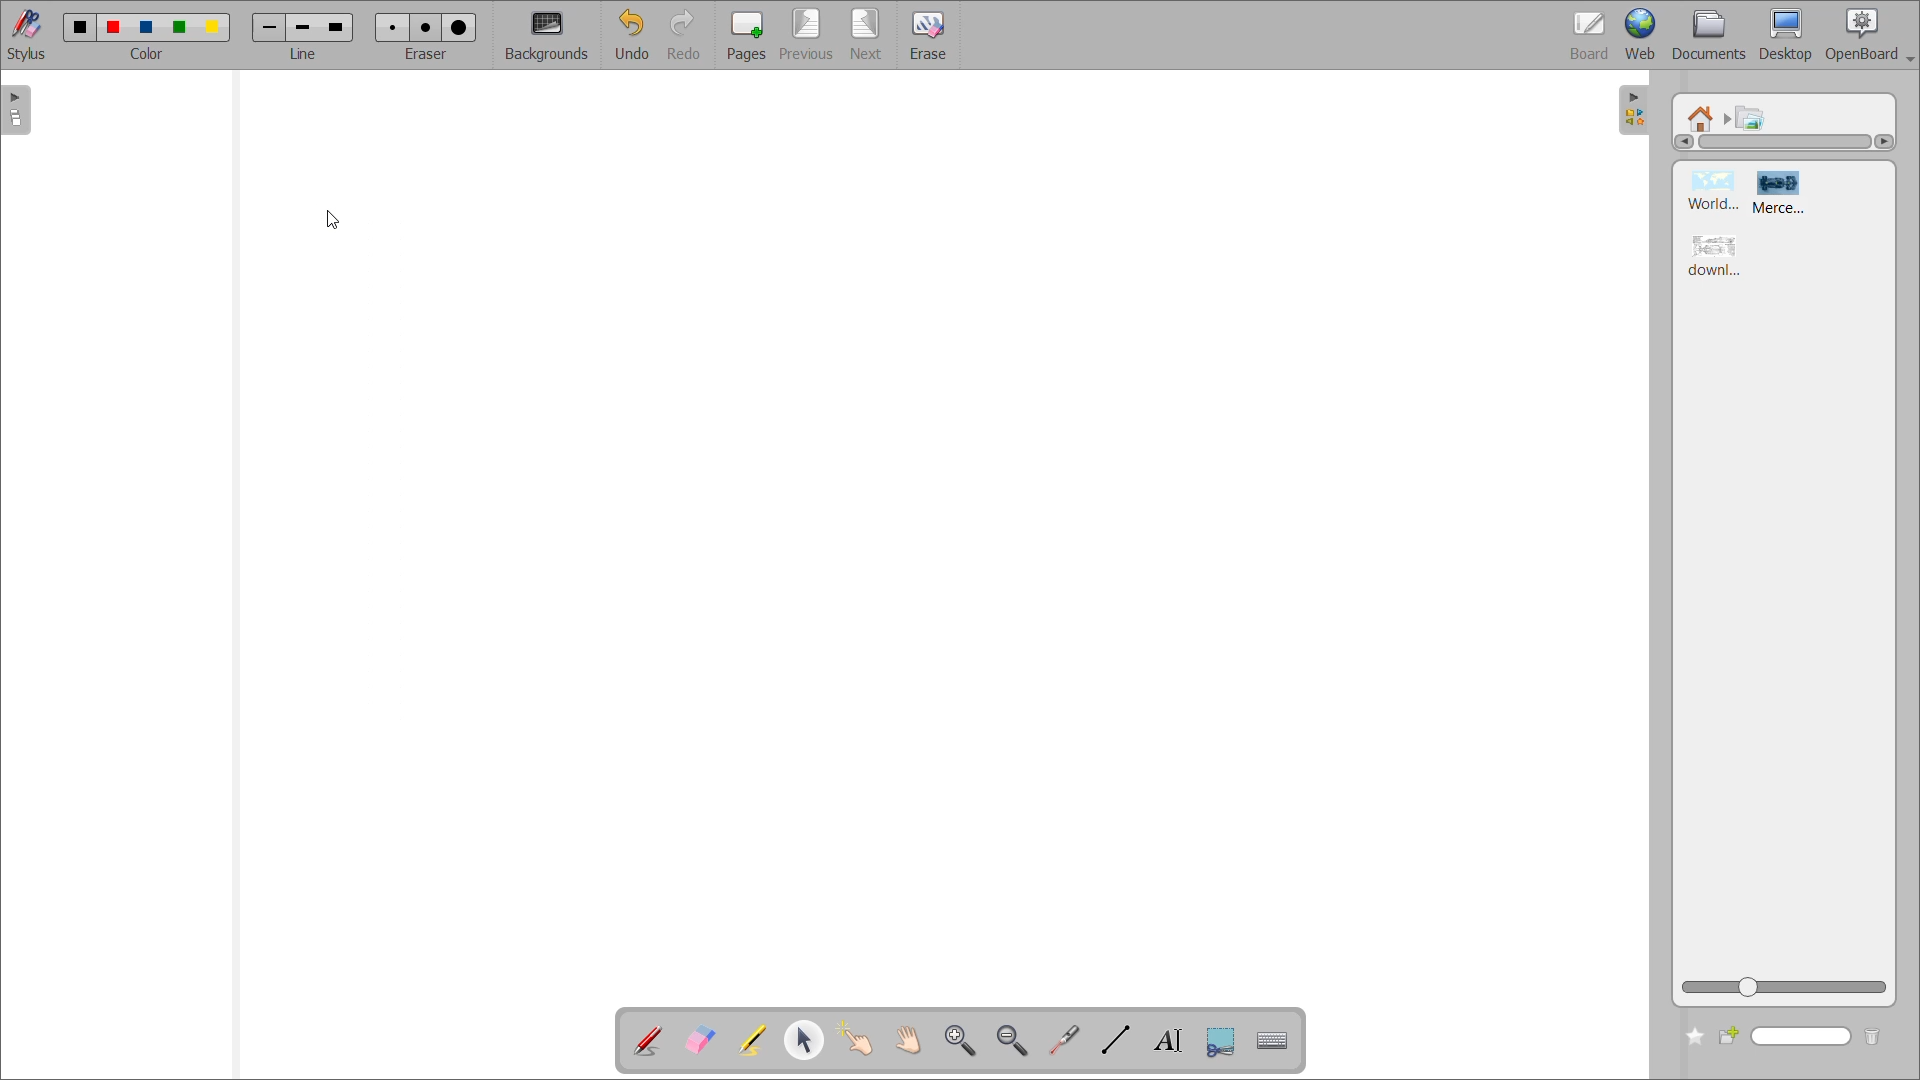 Image resolution: width=1920 pixels, height=1080 pixels. What do you see at coordinates (1800, 1037) in the screenshot?
I see `name input bar` at bounding box center [1800, 1037].